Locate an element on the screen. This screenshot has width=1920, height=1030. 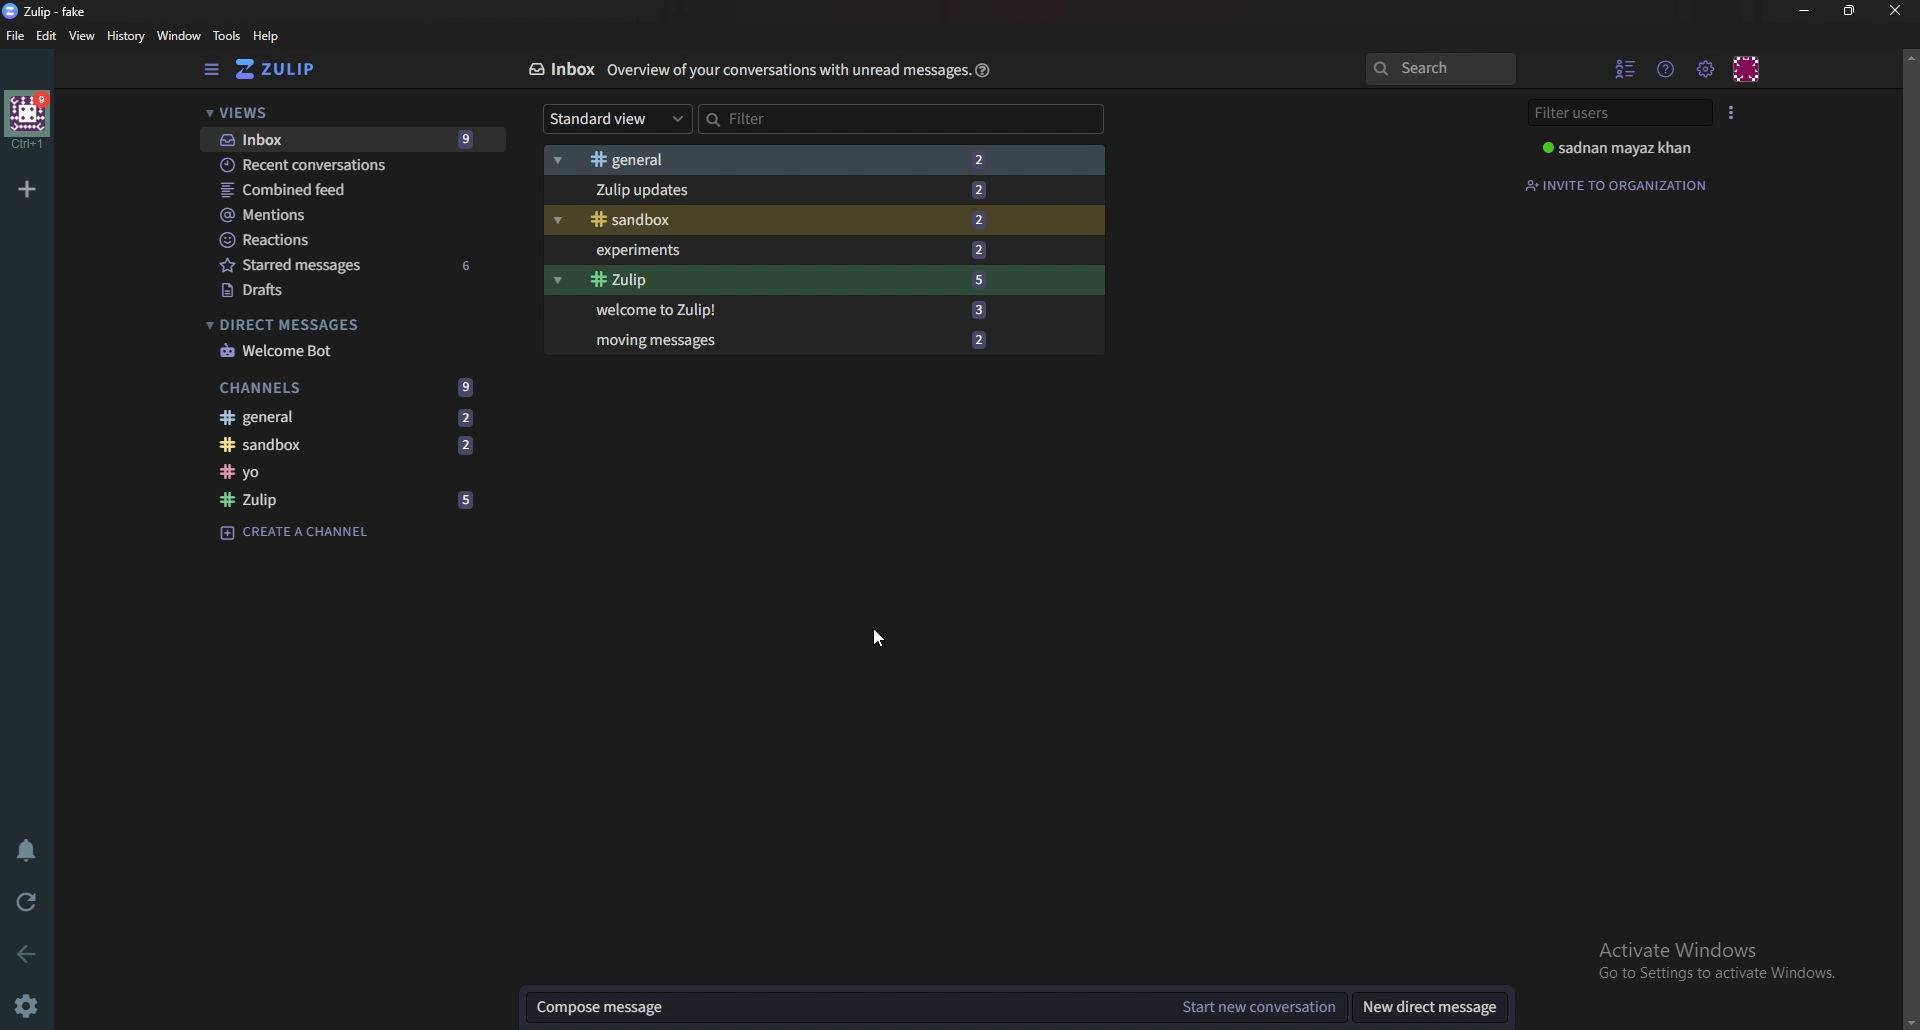
Compose message is located at coordinates (842, 1006).